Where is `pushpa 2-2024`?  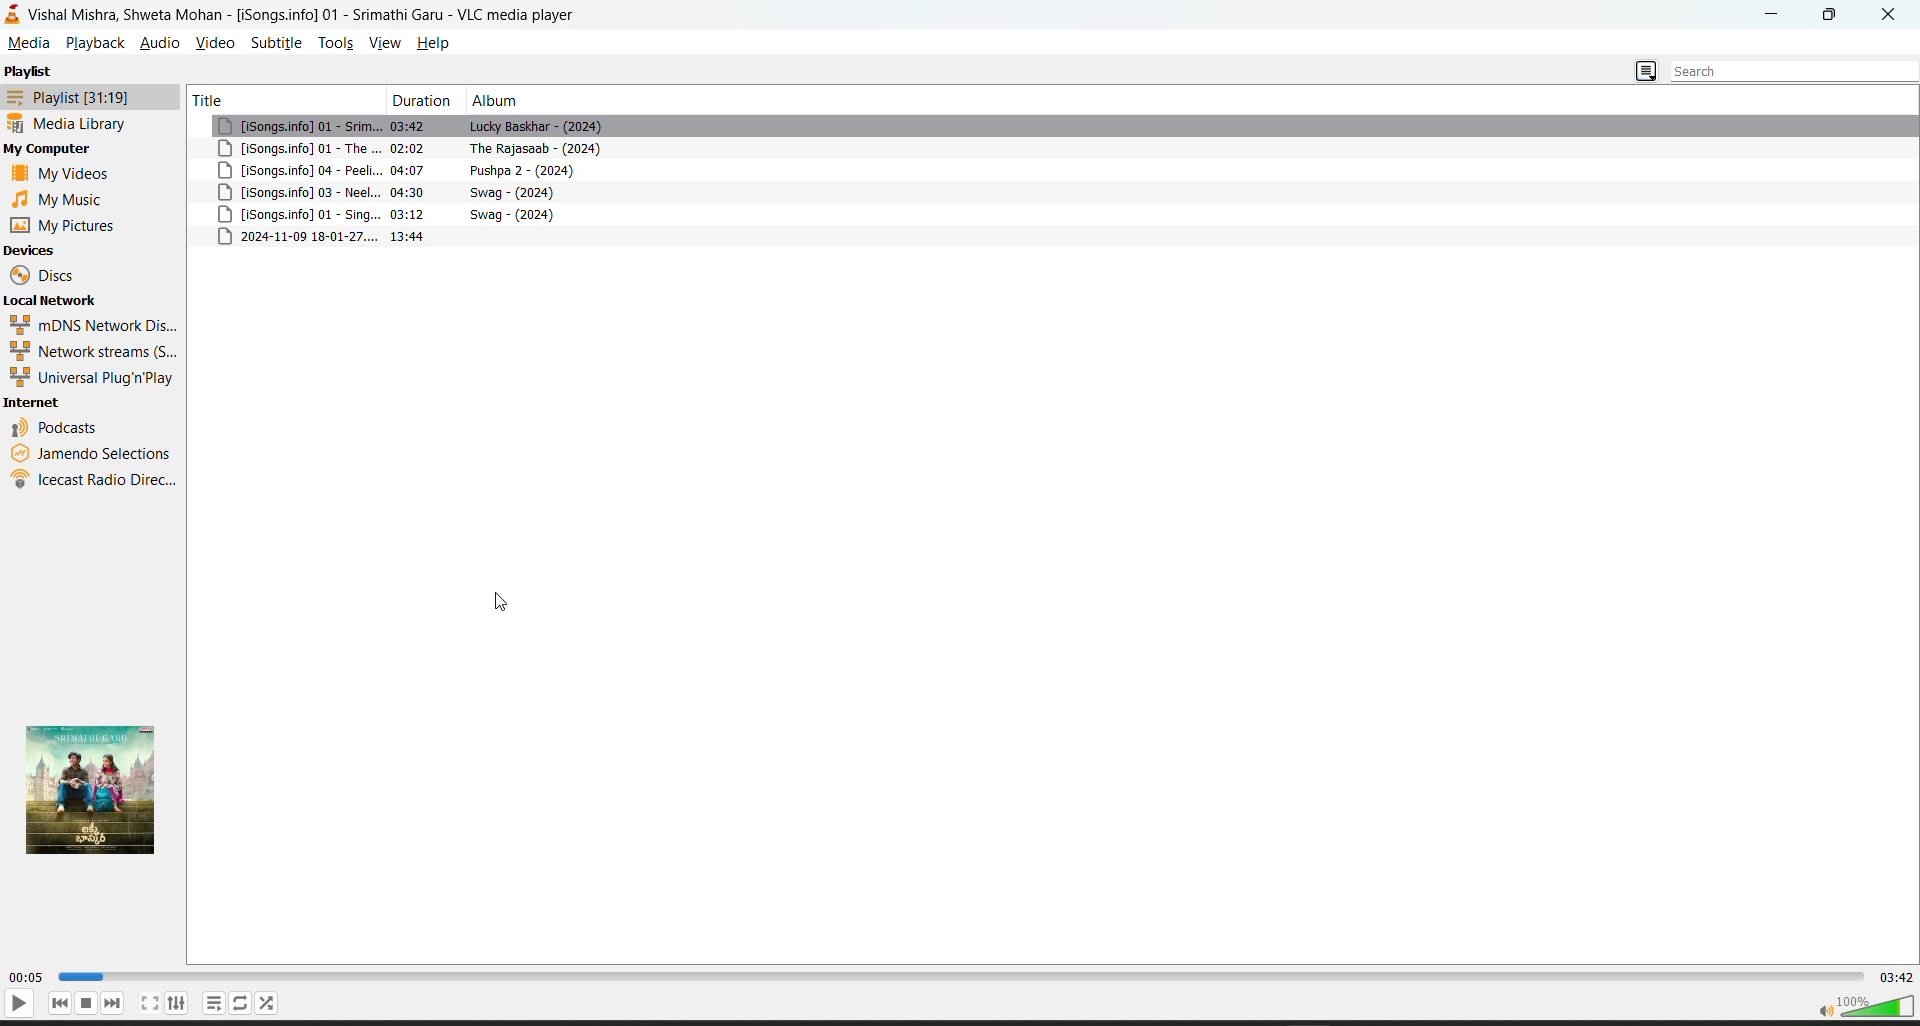 pushpa 2-2024 is located at coordinates (532, 172).